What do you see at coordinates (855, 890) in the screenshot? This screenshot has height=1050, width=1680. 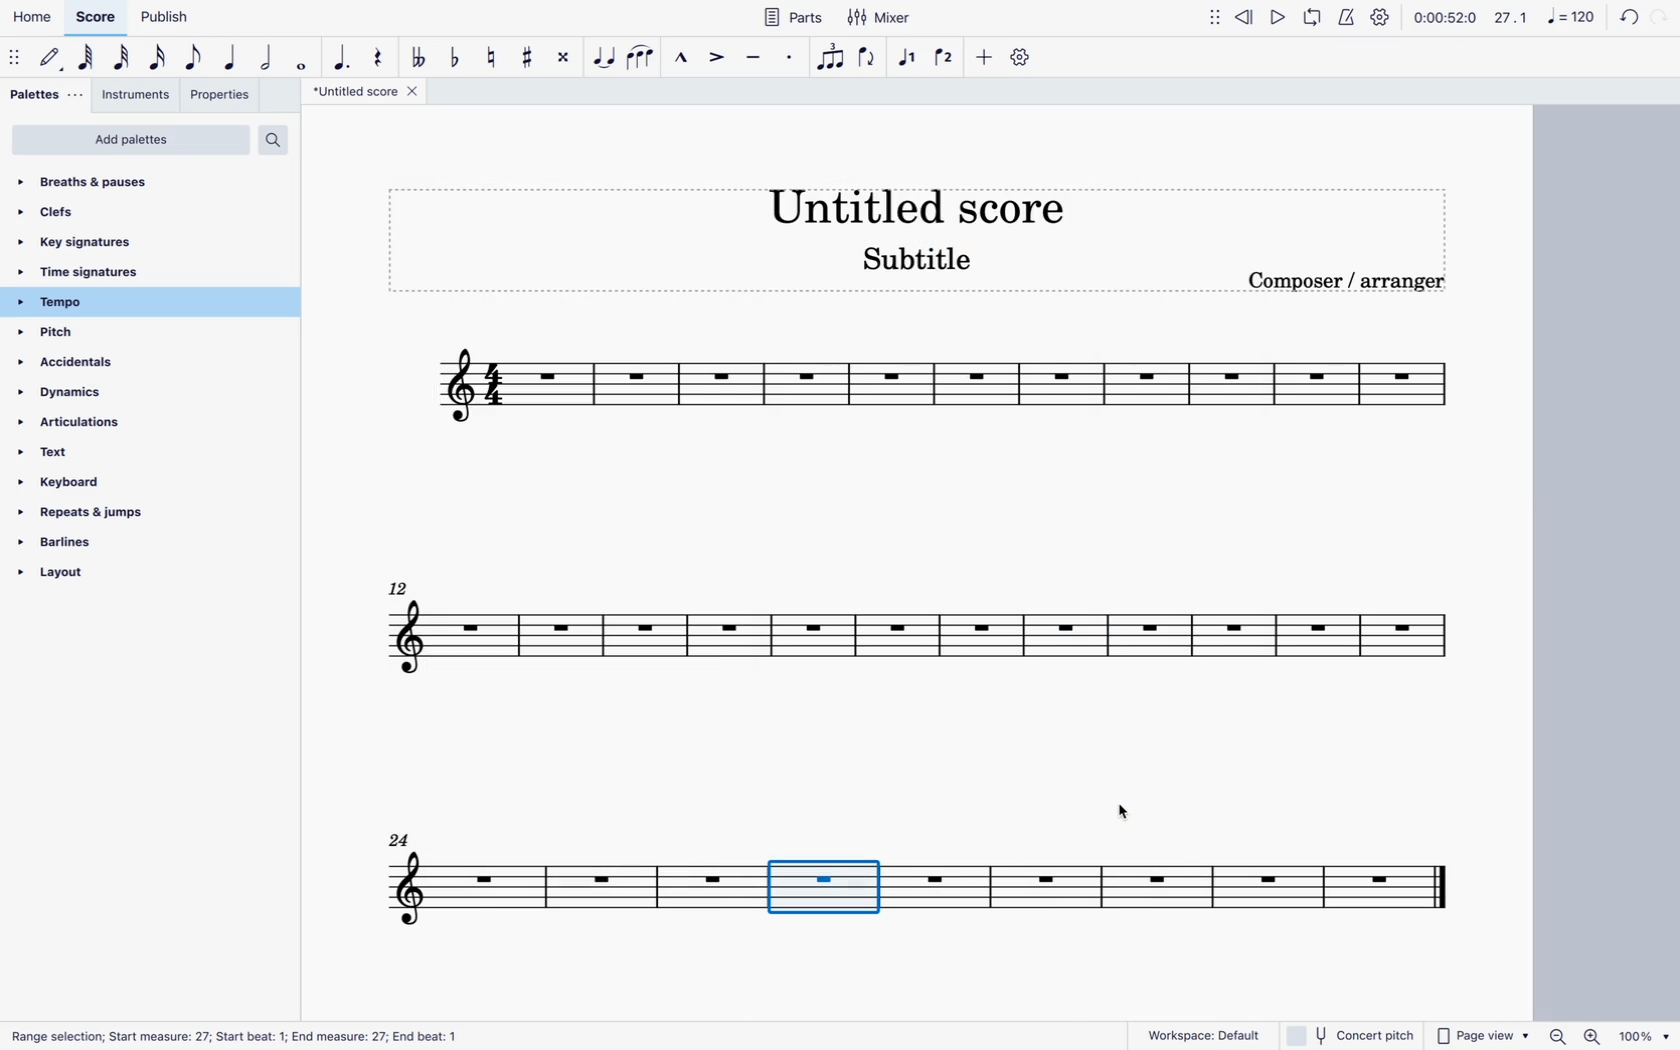 I see `cursor` at bounding box center [855, 890].